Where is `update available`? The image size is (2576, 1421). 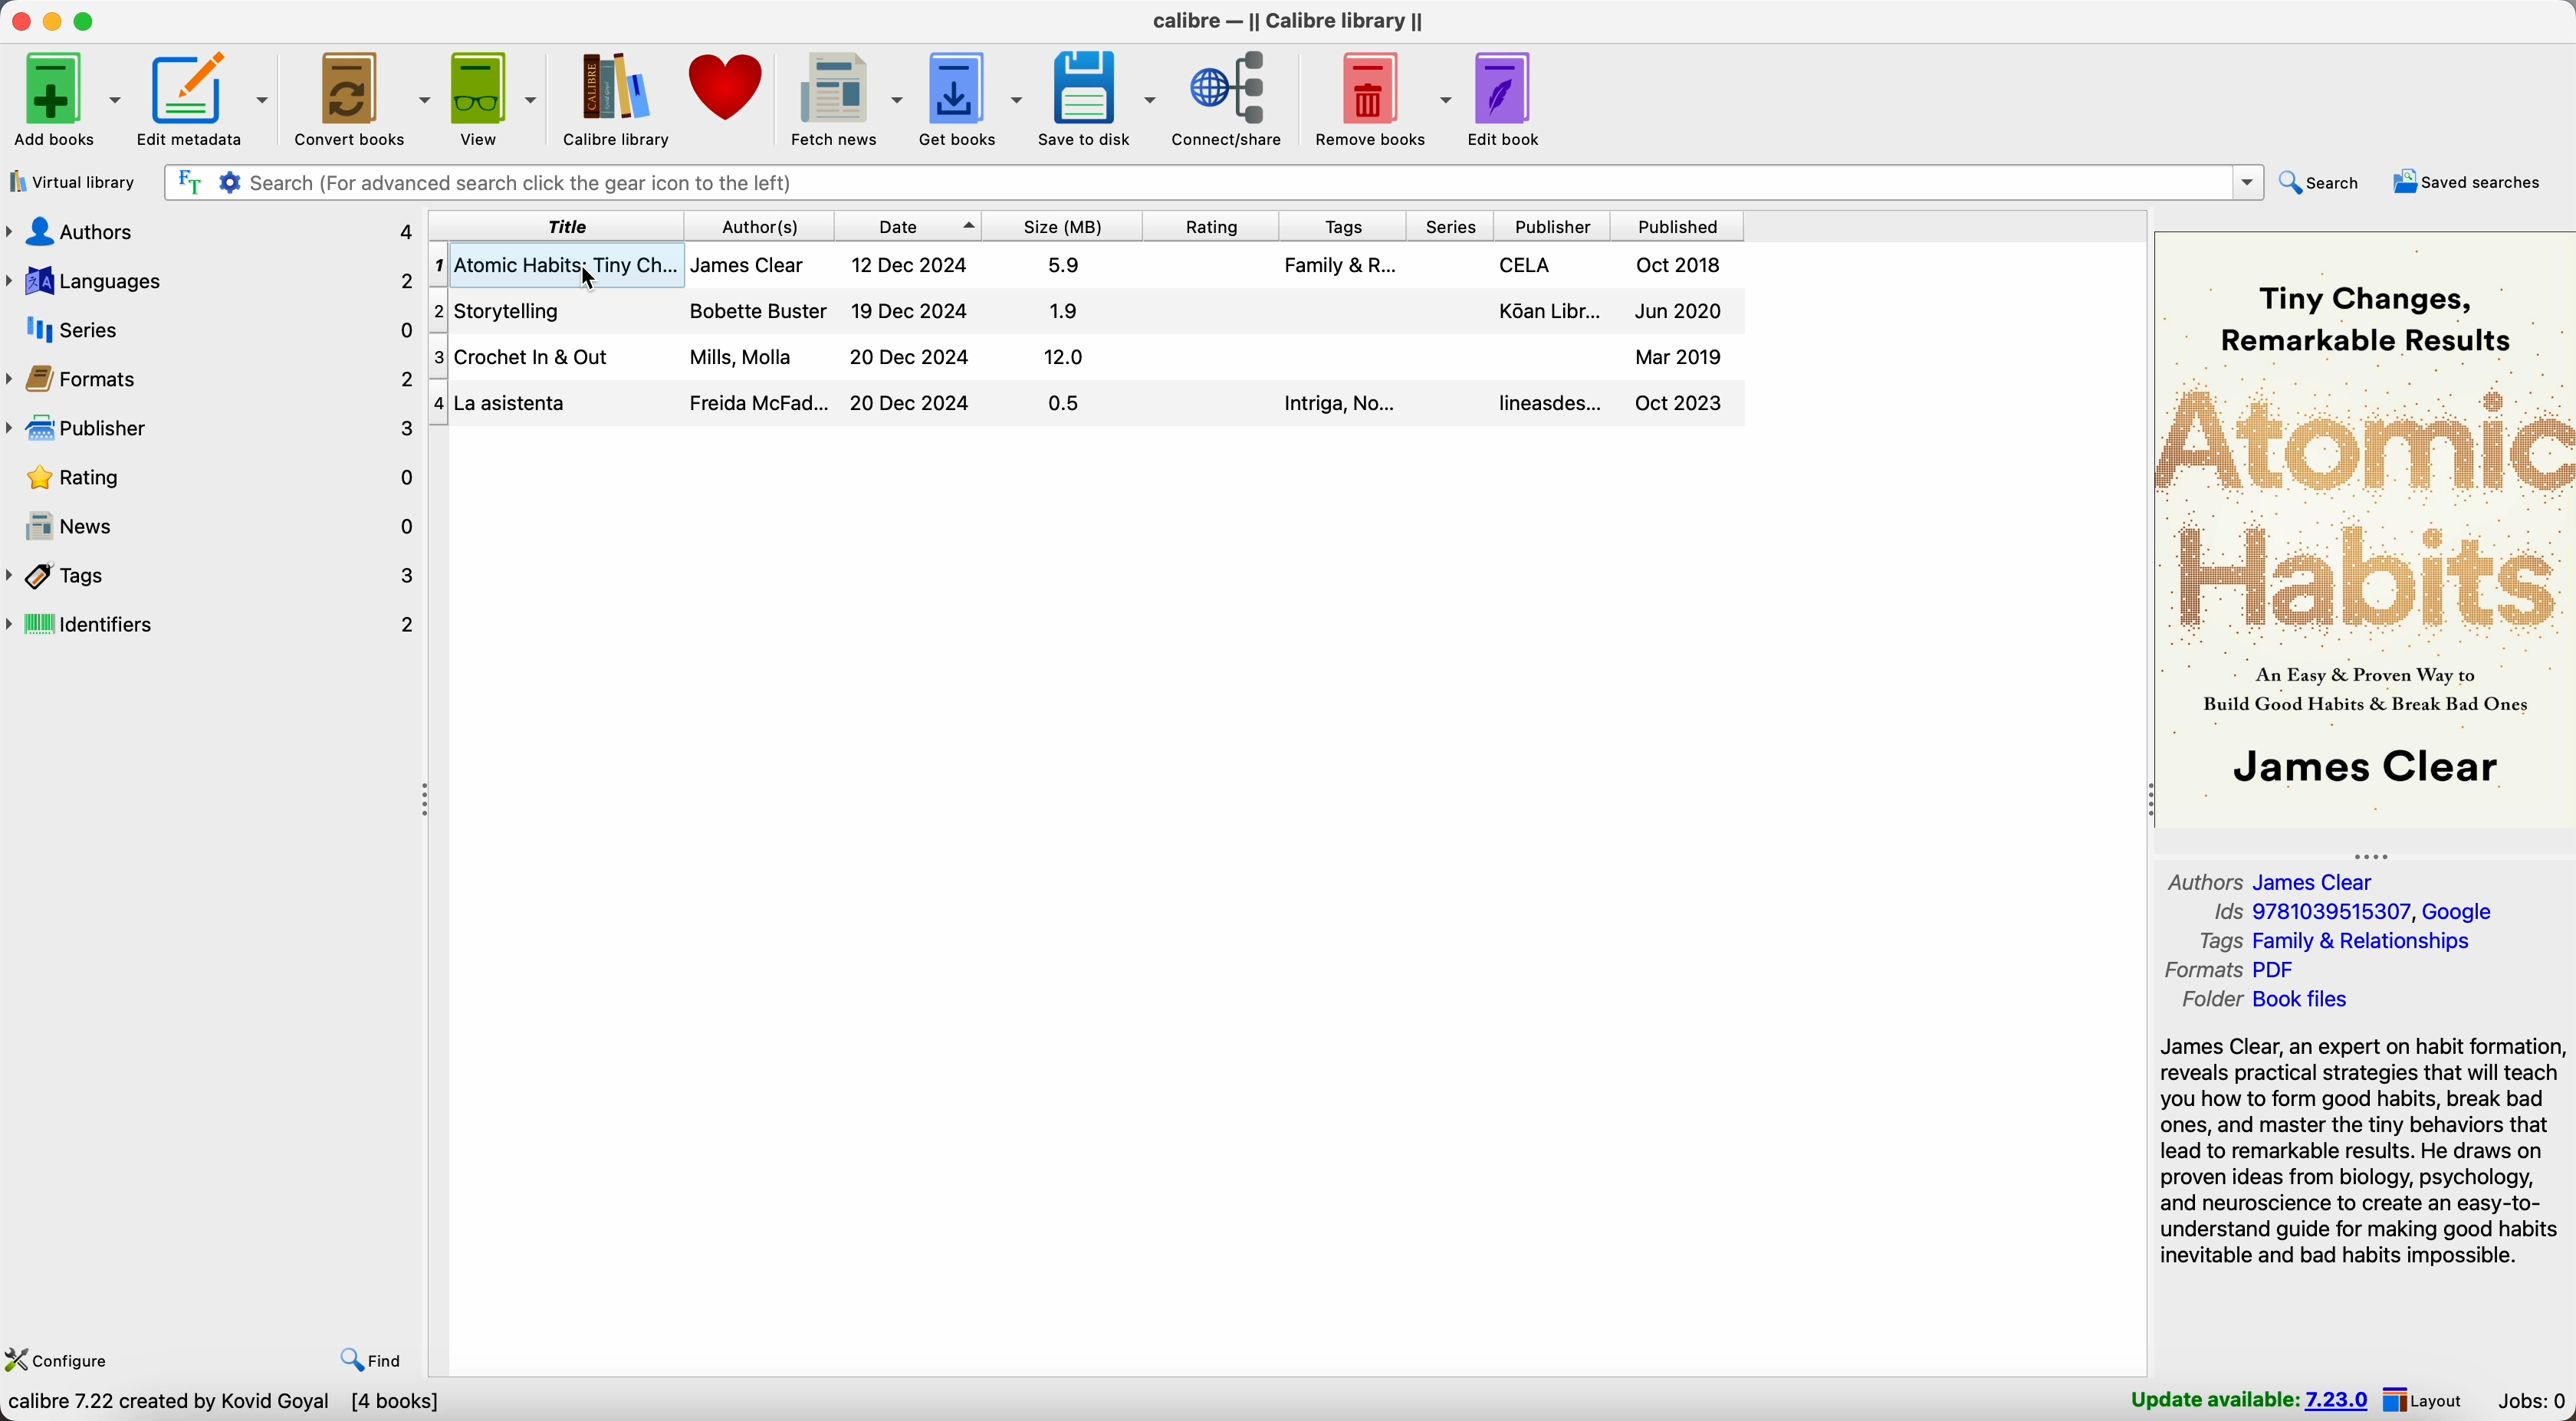
update available is located at coordinates (2243, 1400).